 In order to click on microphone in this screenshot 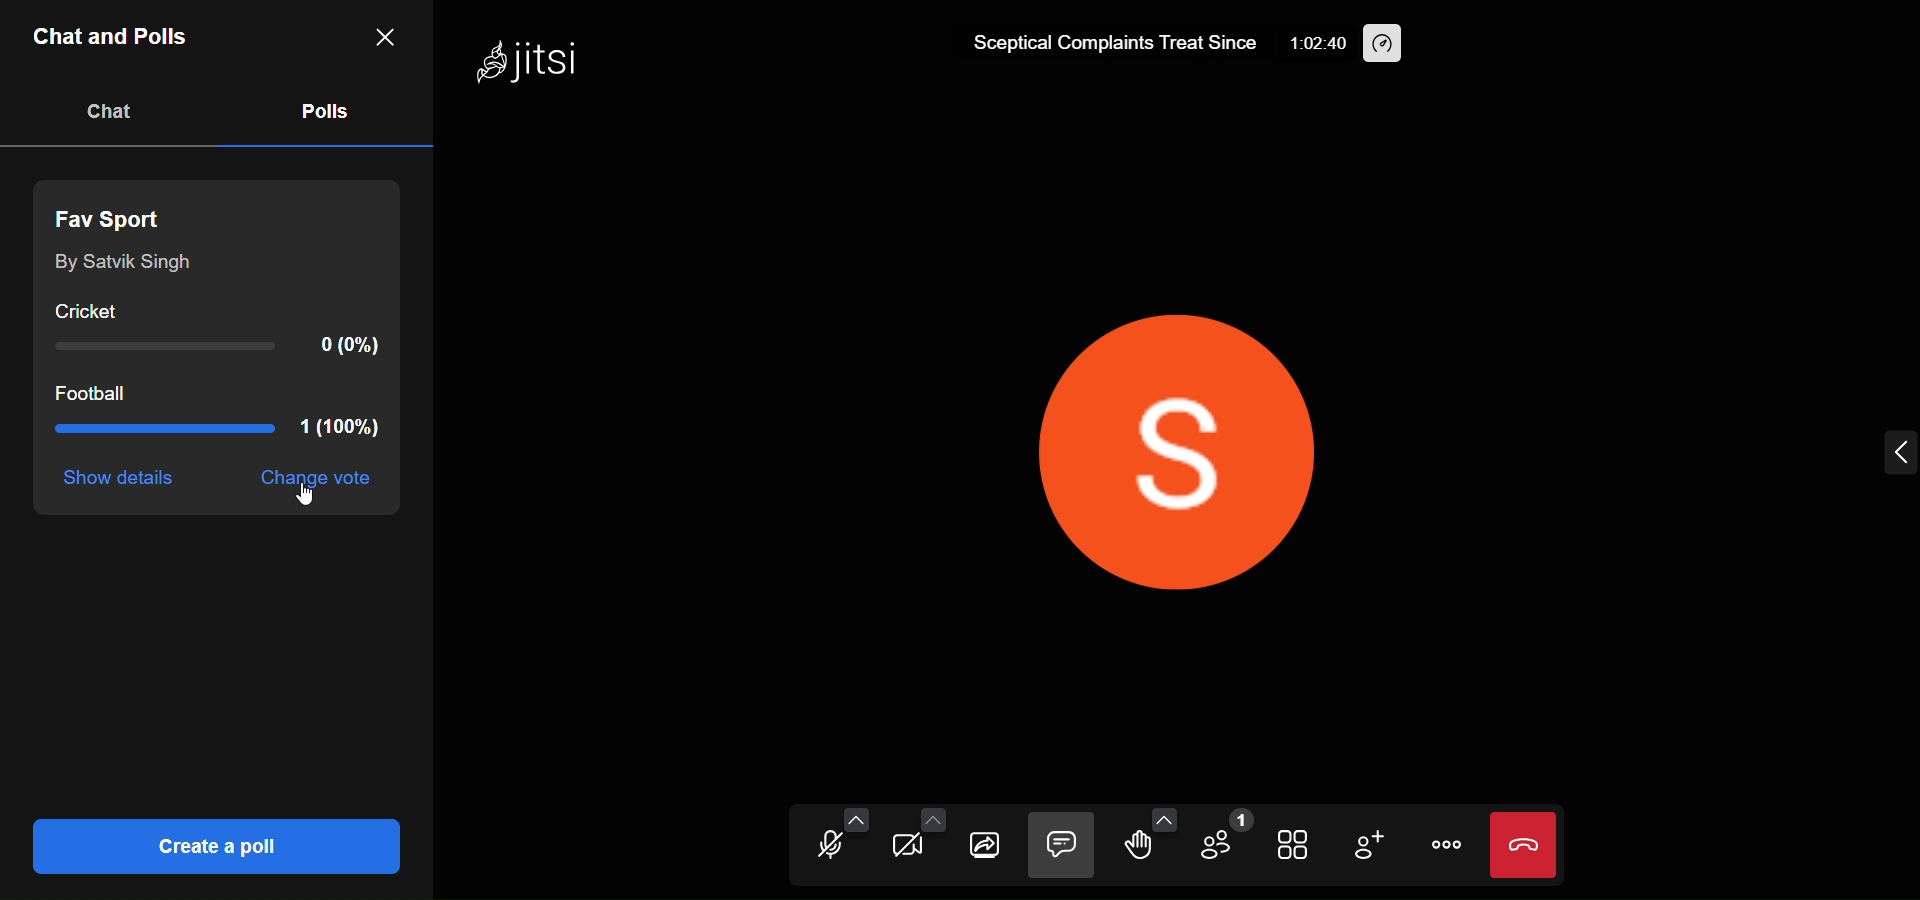, I will do `click(824, 849)`.